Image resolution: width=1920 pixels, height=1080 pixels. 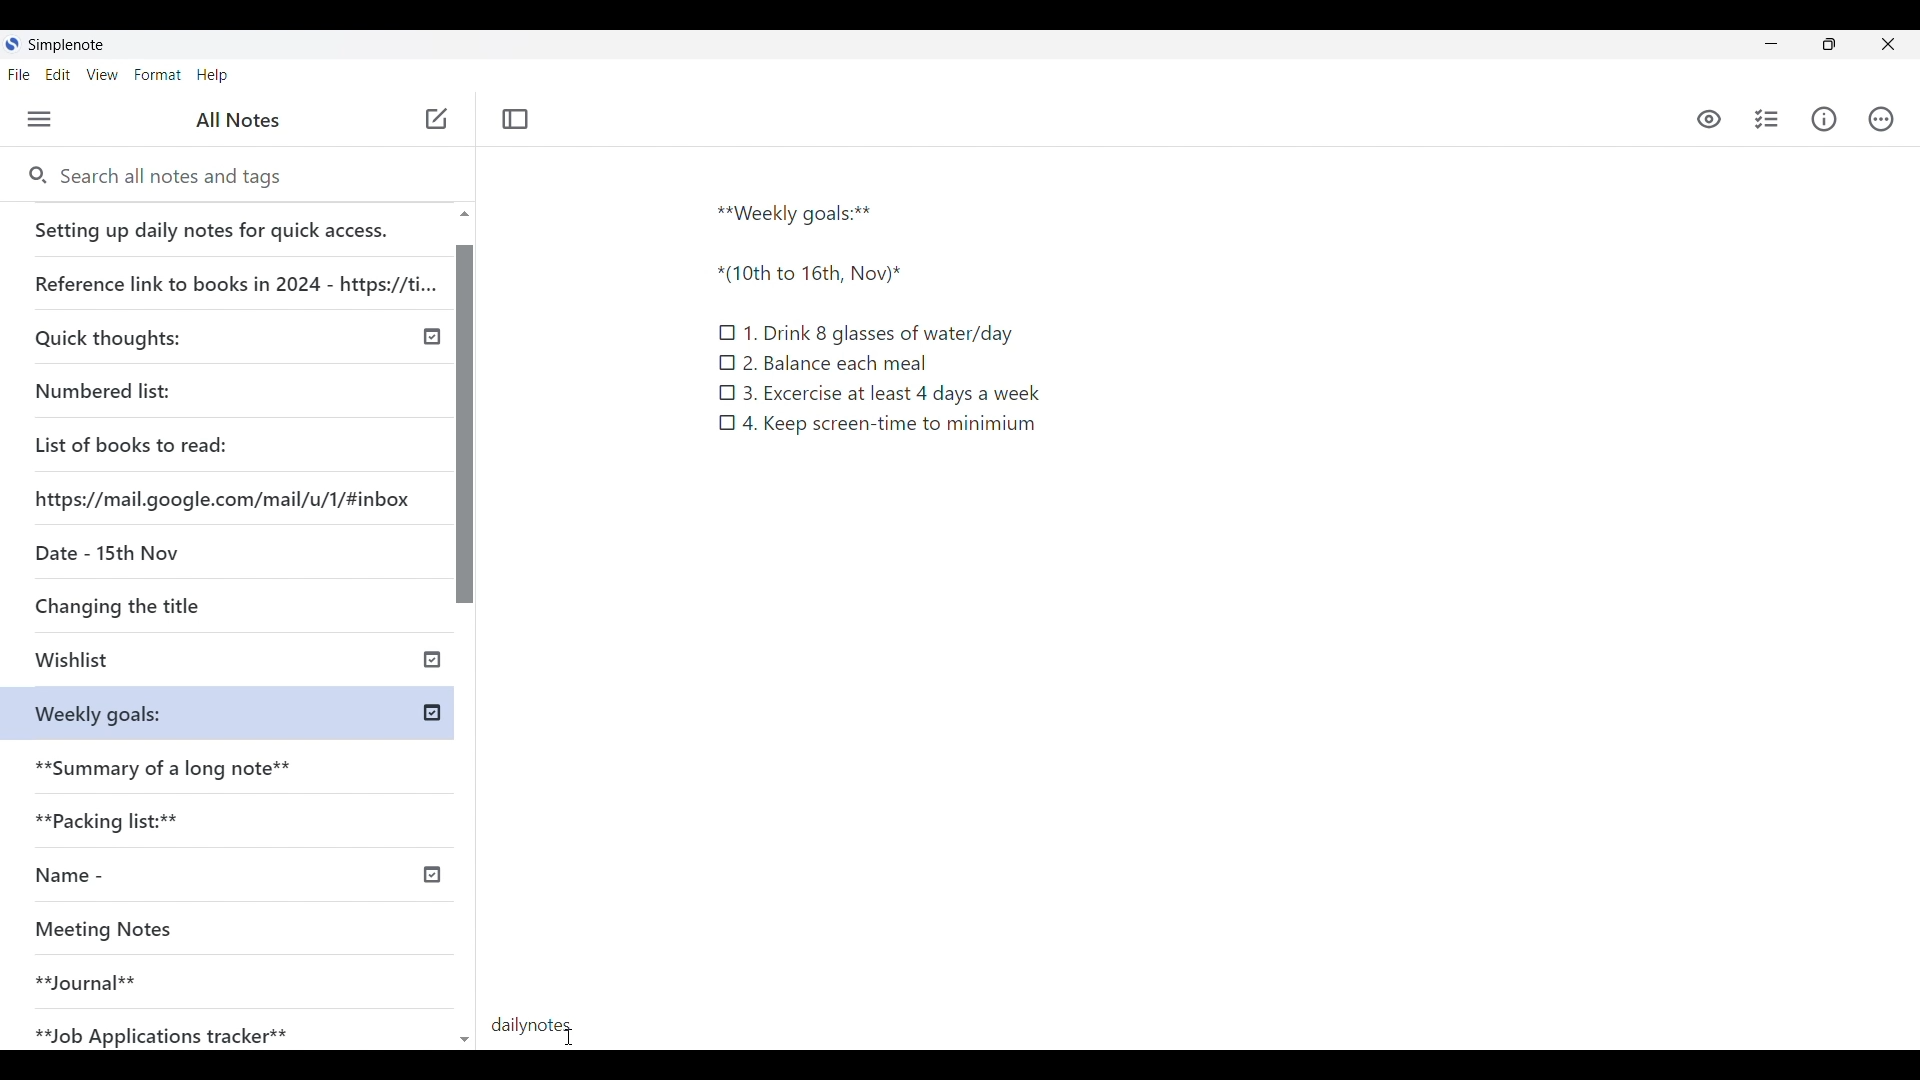 What do you see at coordinates (103, 551) in the screenshot?
I see `Date` at bounding box center [103, 551].